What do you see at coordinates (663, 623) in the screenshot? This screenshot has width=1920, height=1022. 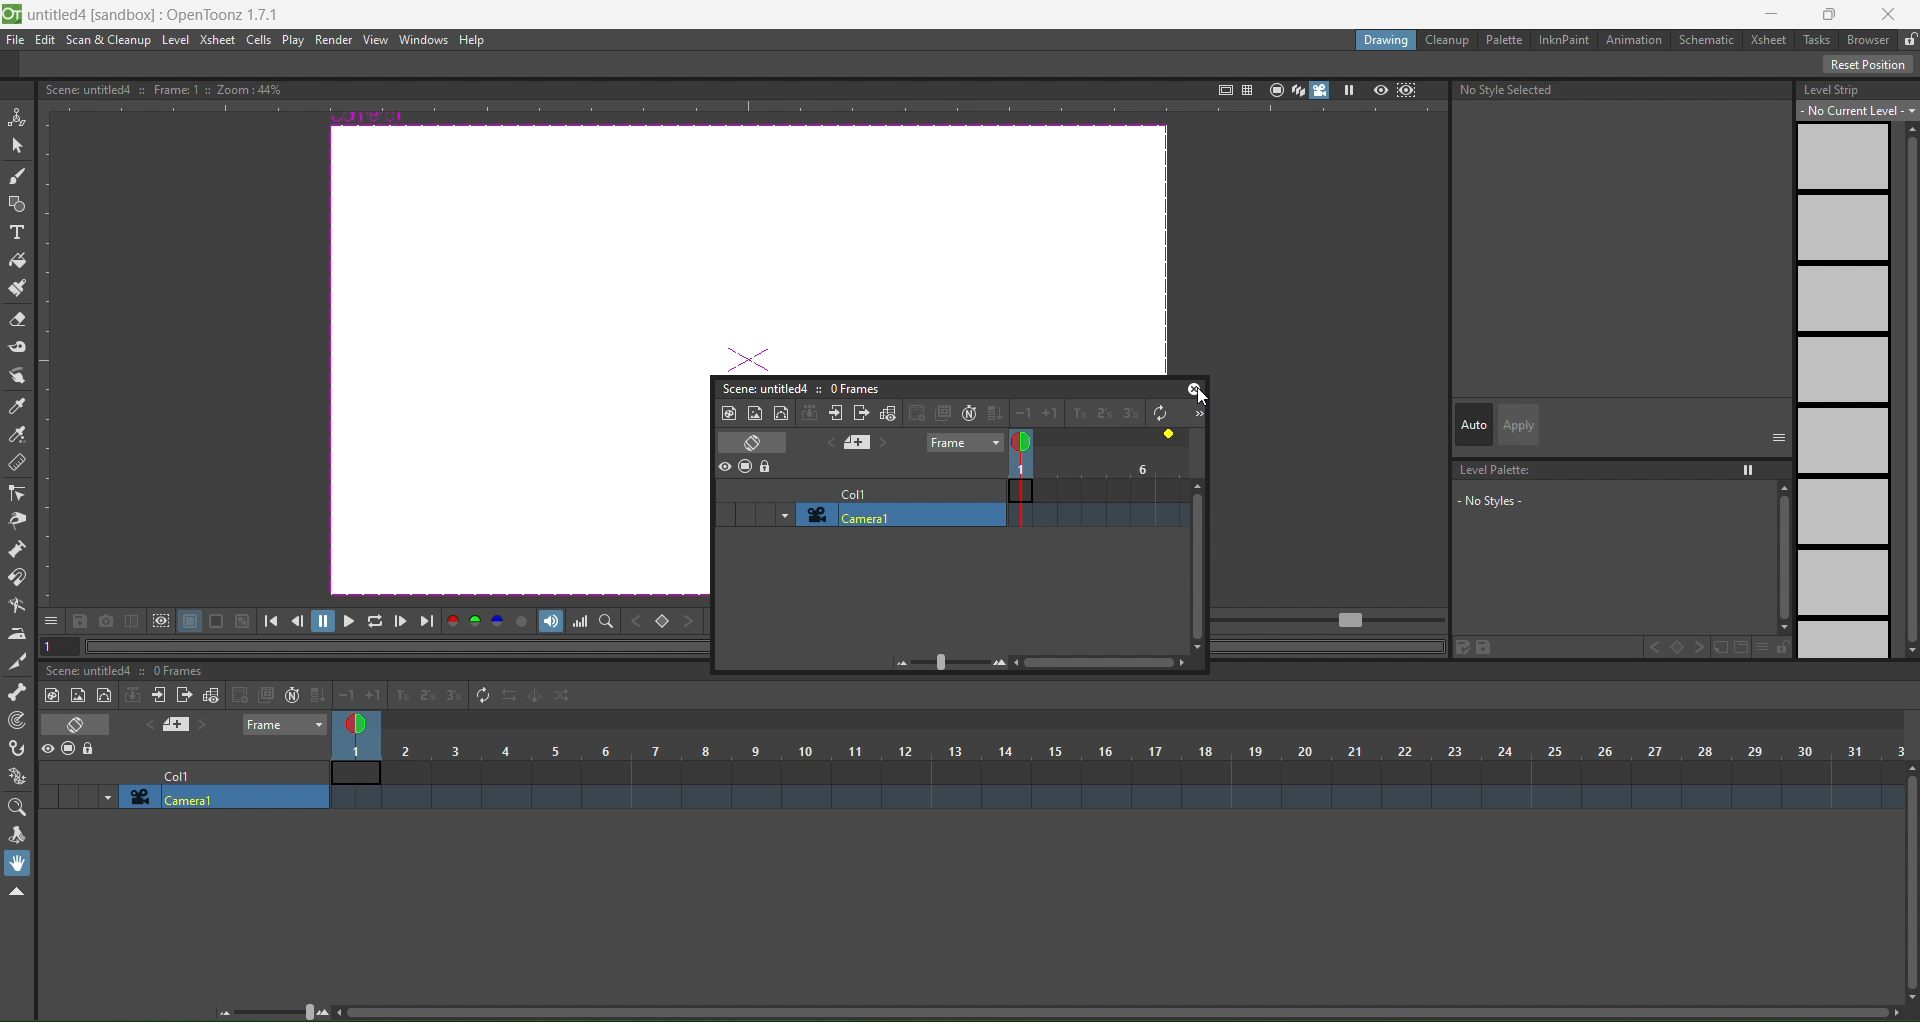 I see `locator` at bounding box center [663, 623].